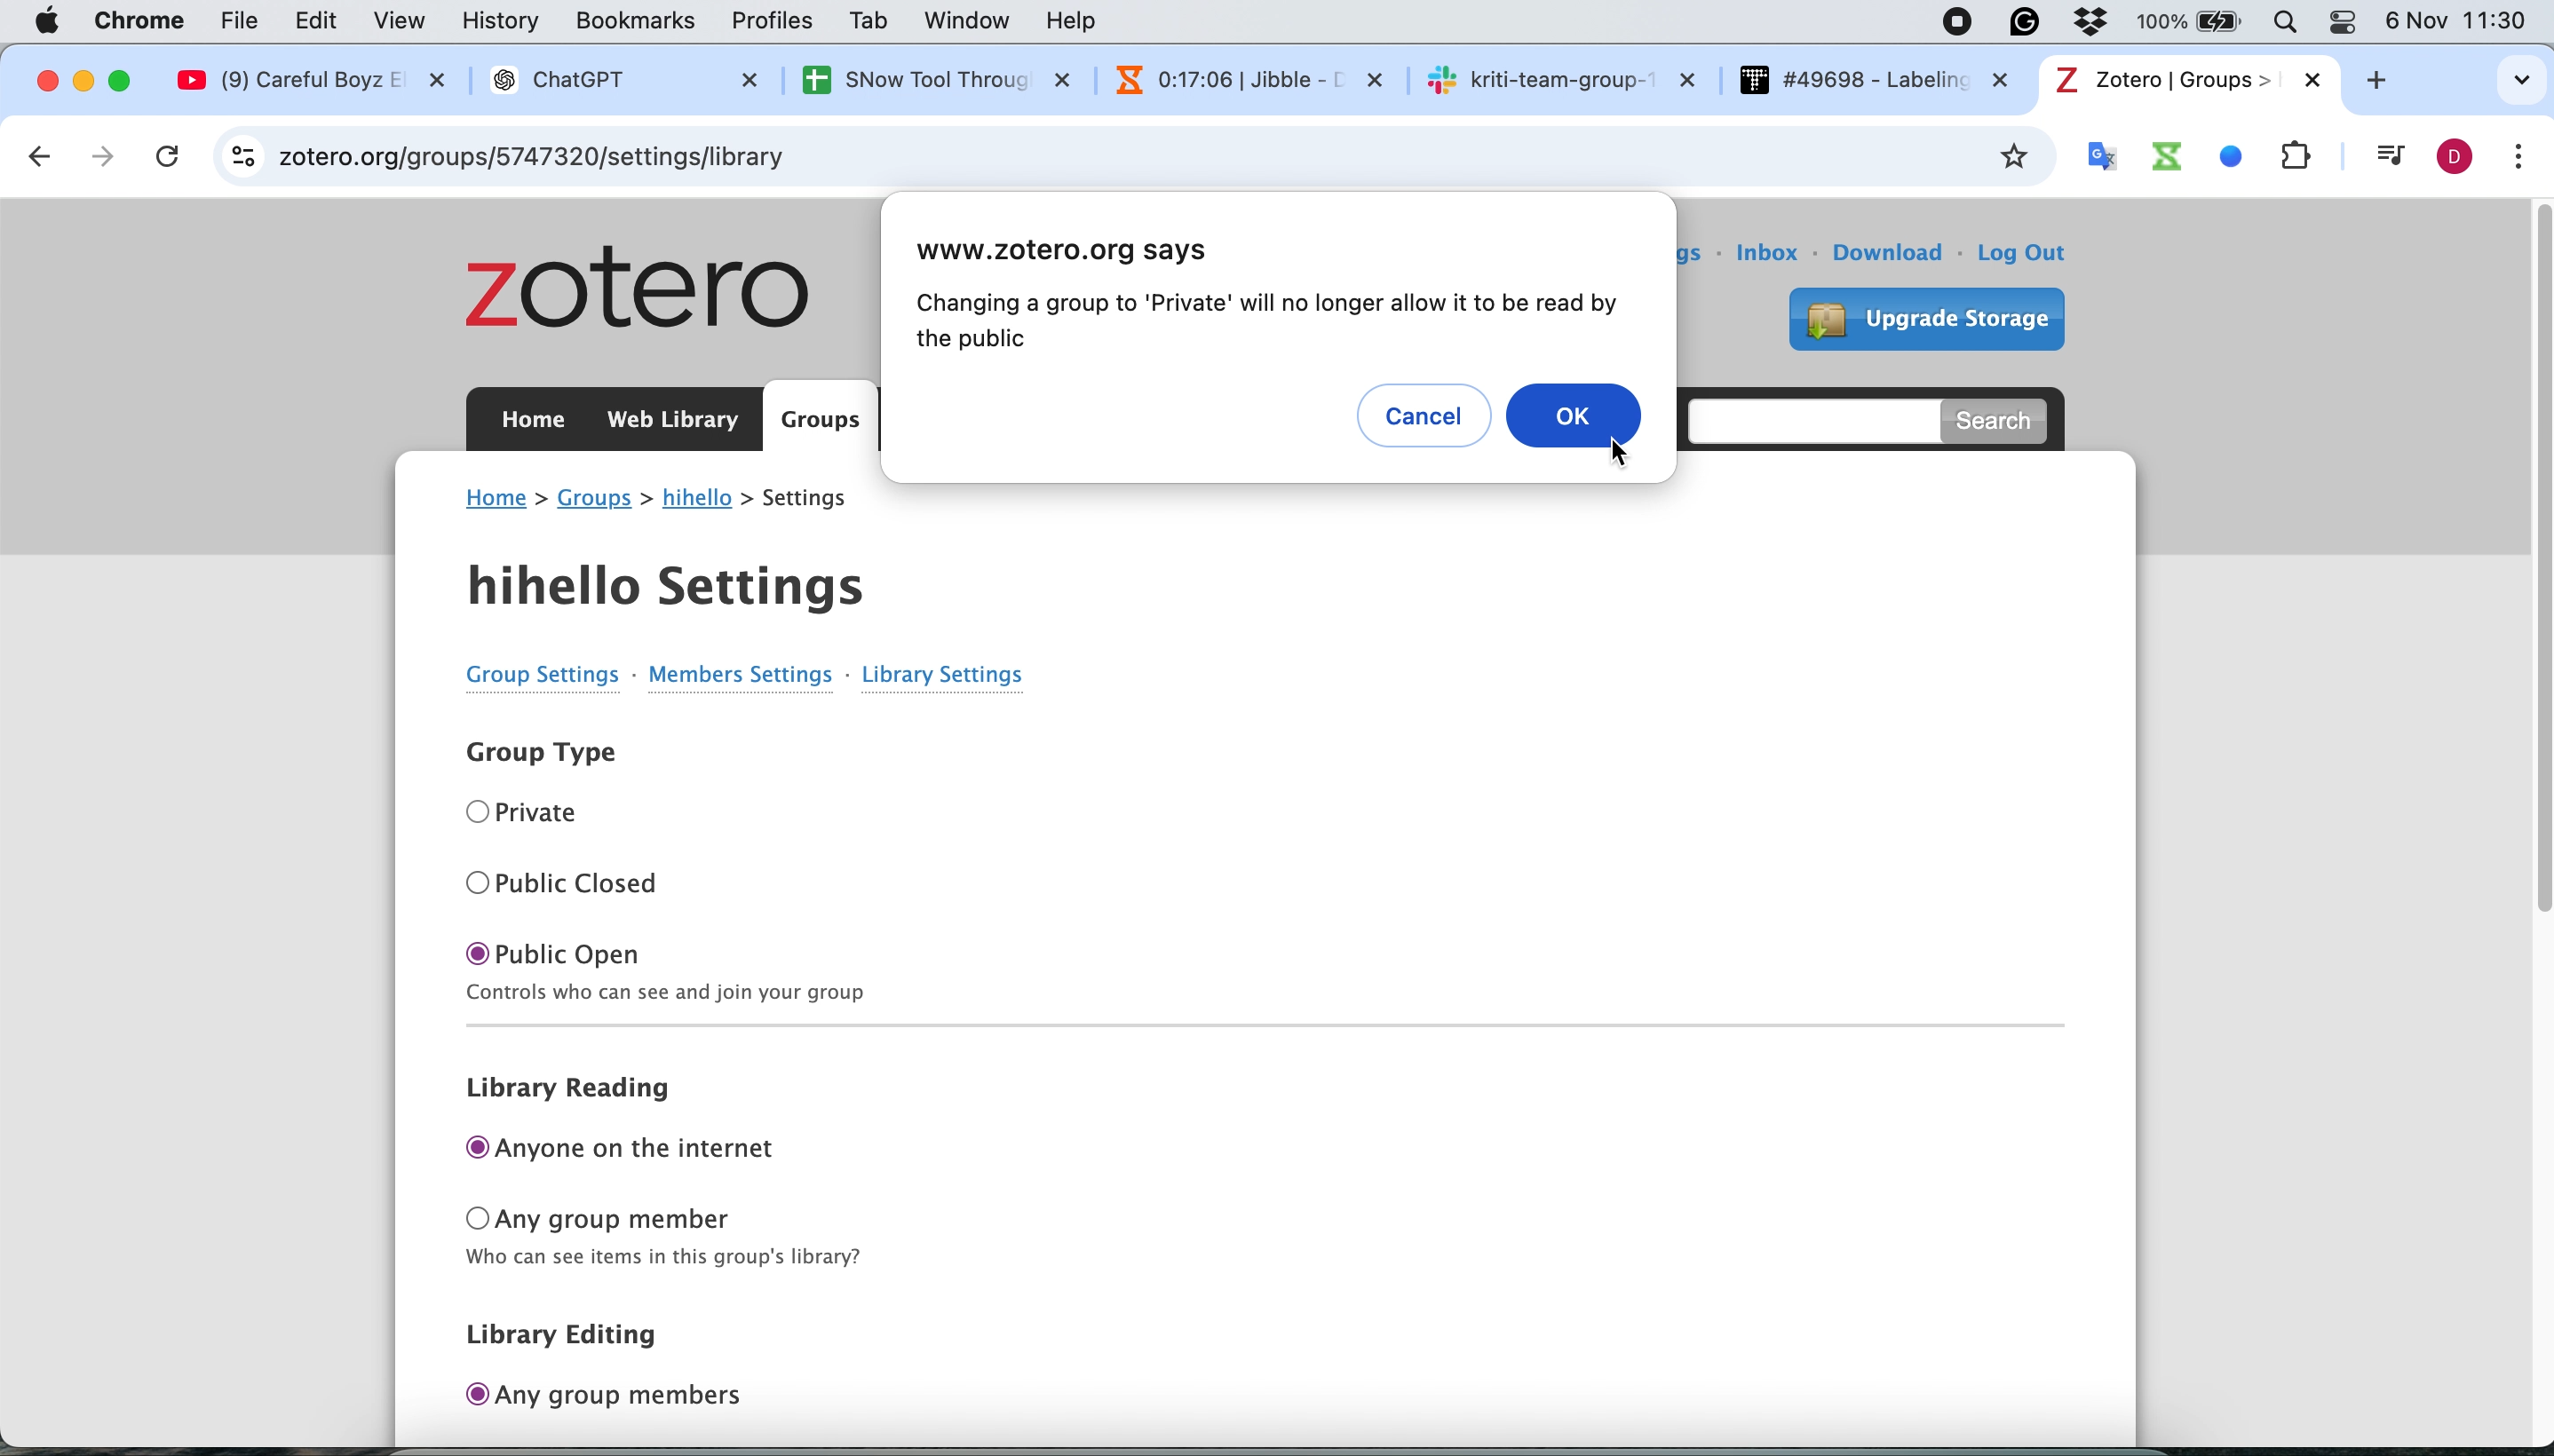  Describe the element at coordinates (1771, 253) in the screenshot. I see `inbox` at that location.